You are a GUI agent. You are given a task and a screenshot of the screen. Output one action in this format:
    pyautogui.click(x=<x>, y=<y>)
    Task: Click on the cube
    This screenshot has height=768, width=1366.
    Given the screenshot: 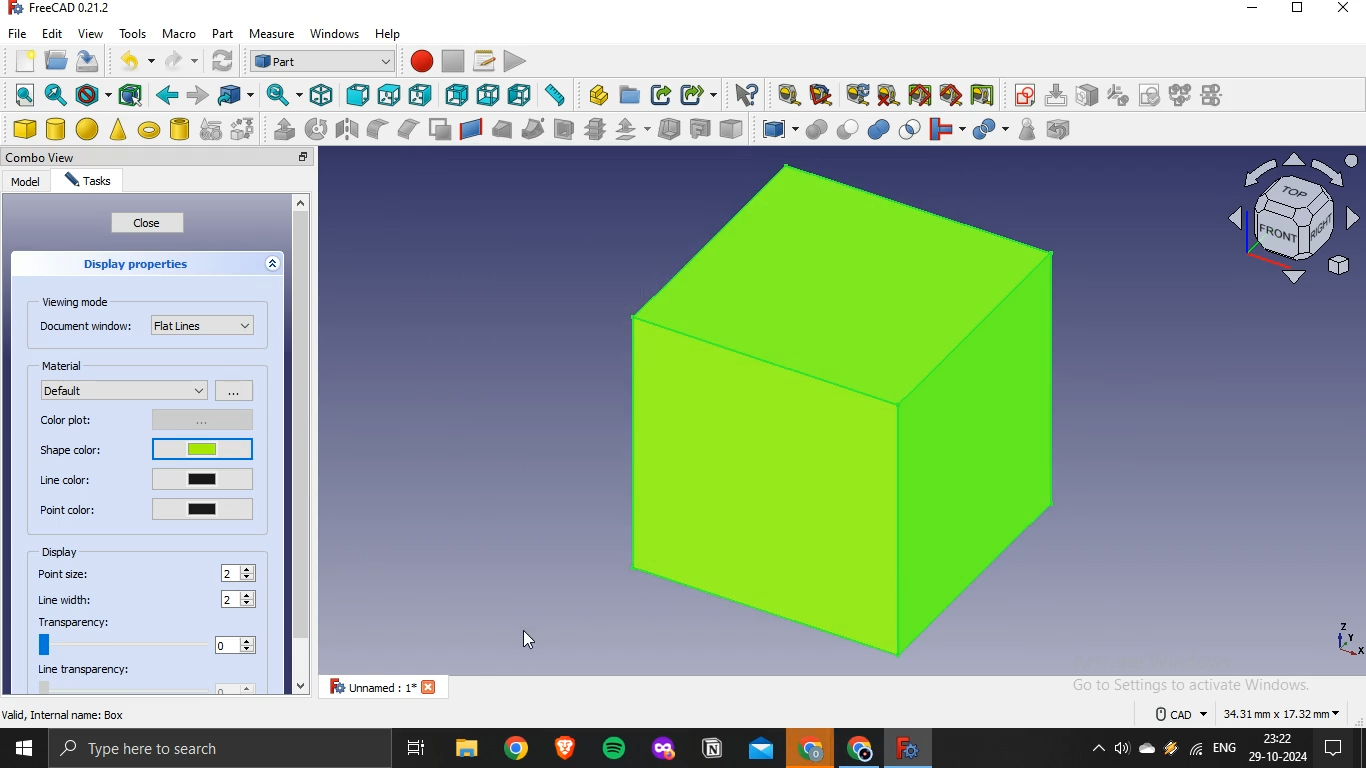 What is the action you would take?
    pyautogui.click(x=24, y=129)
    